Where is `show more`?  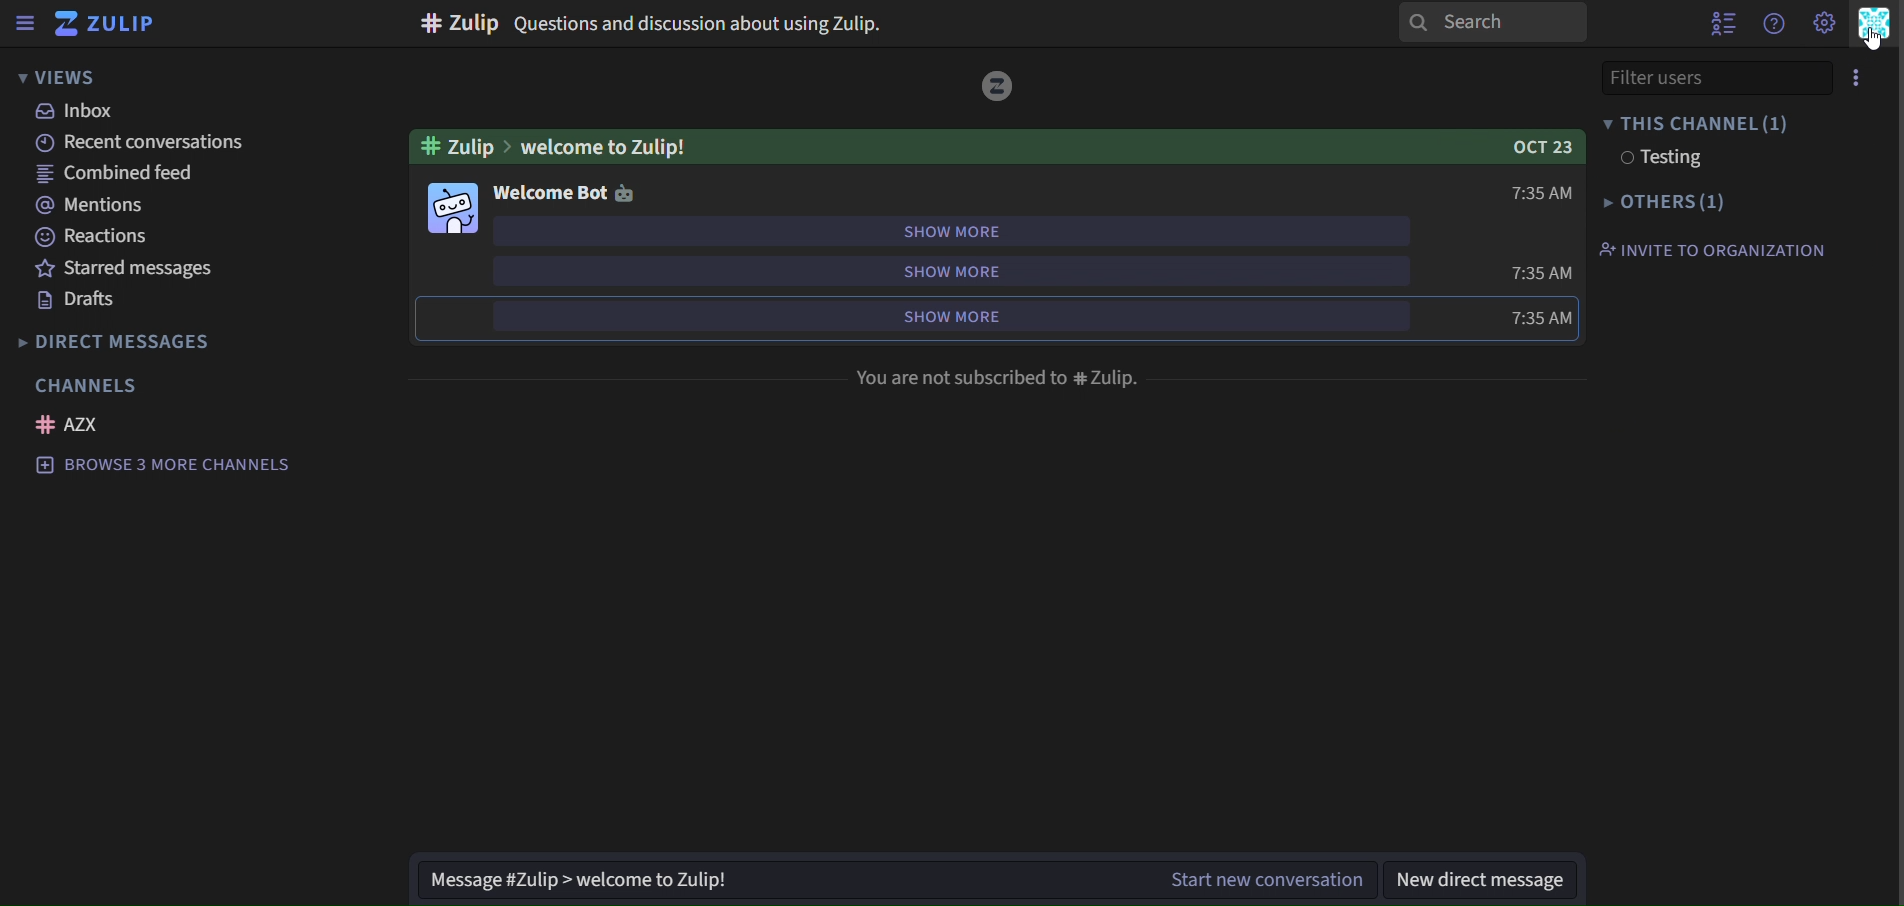
show more is located at coordinates (929, 318).